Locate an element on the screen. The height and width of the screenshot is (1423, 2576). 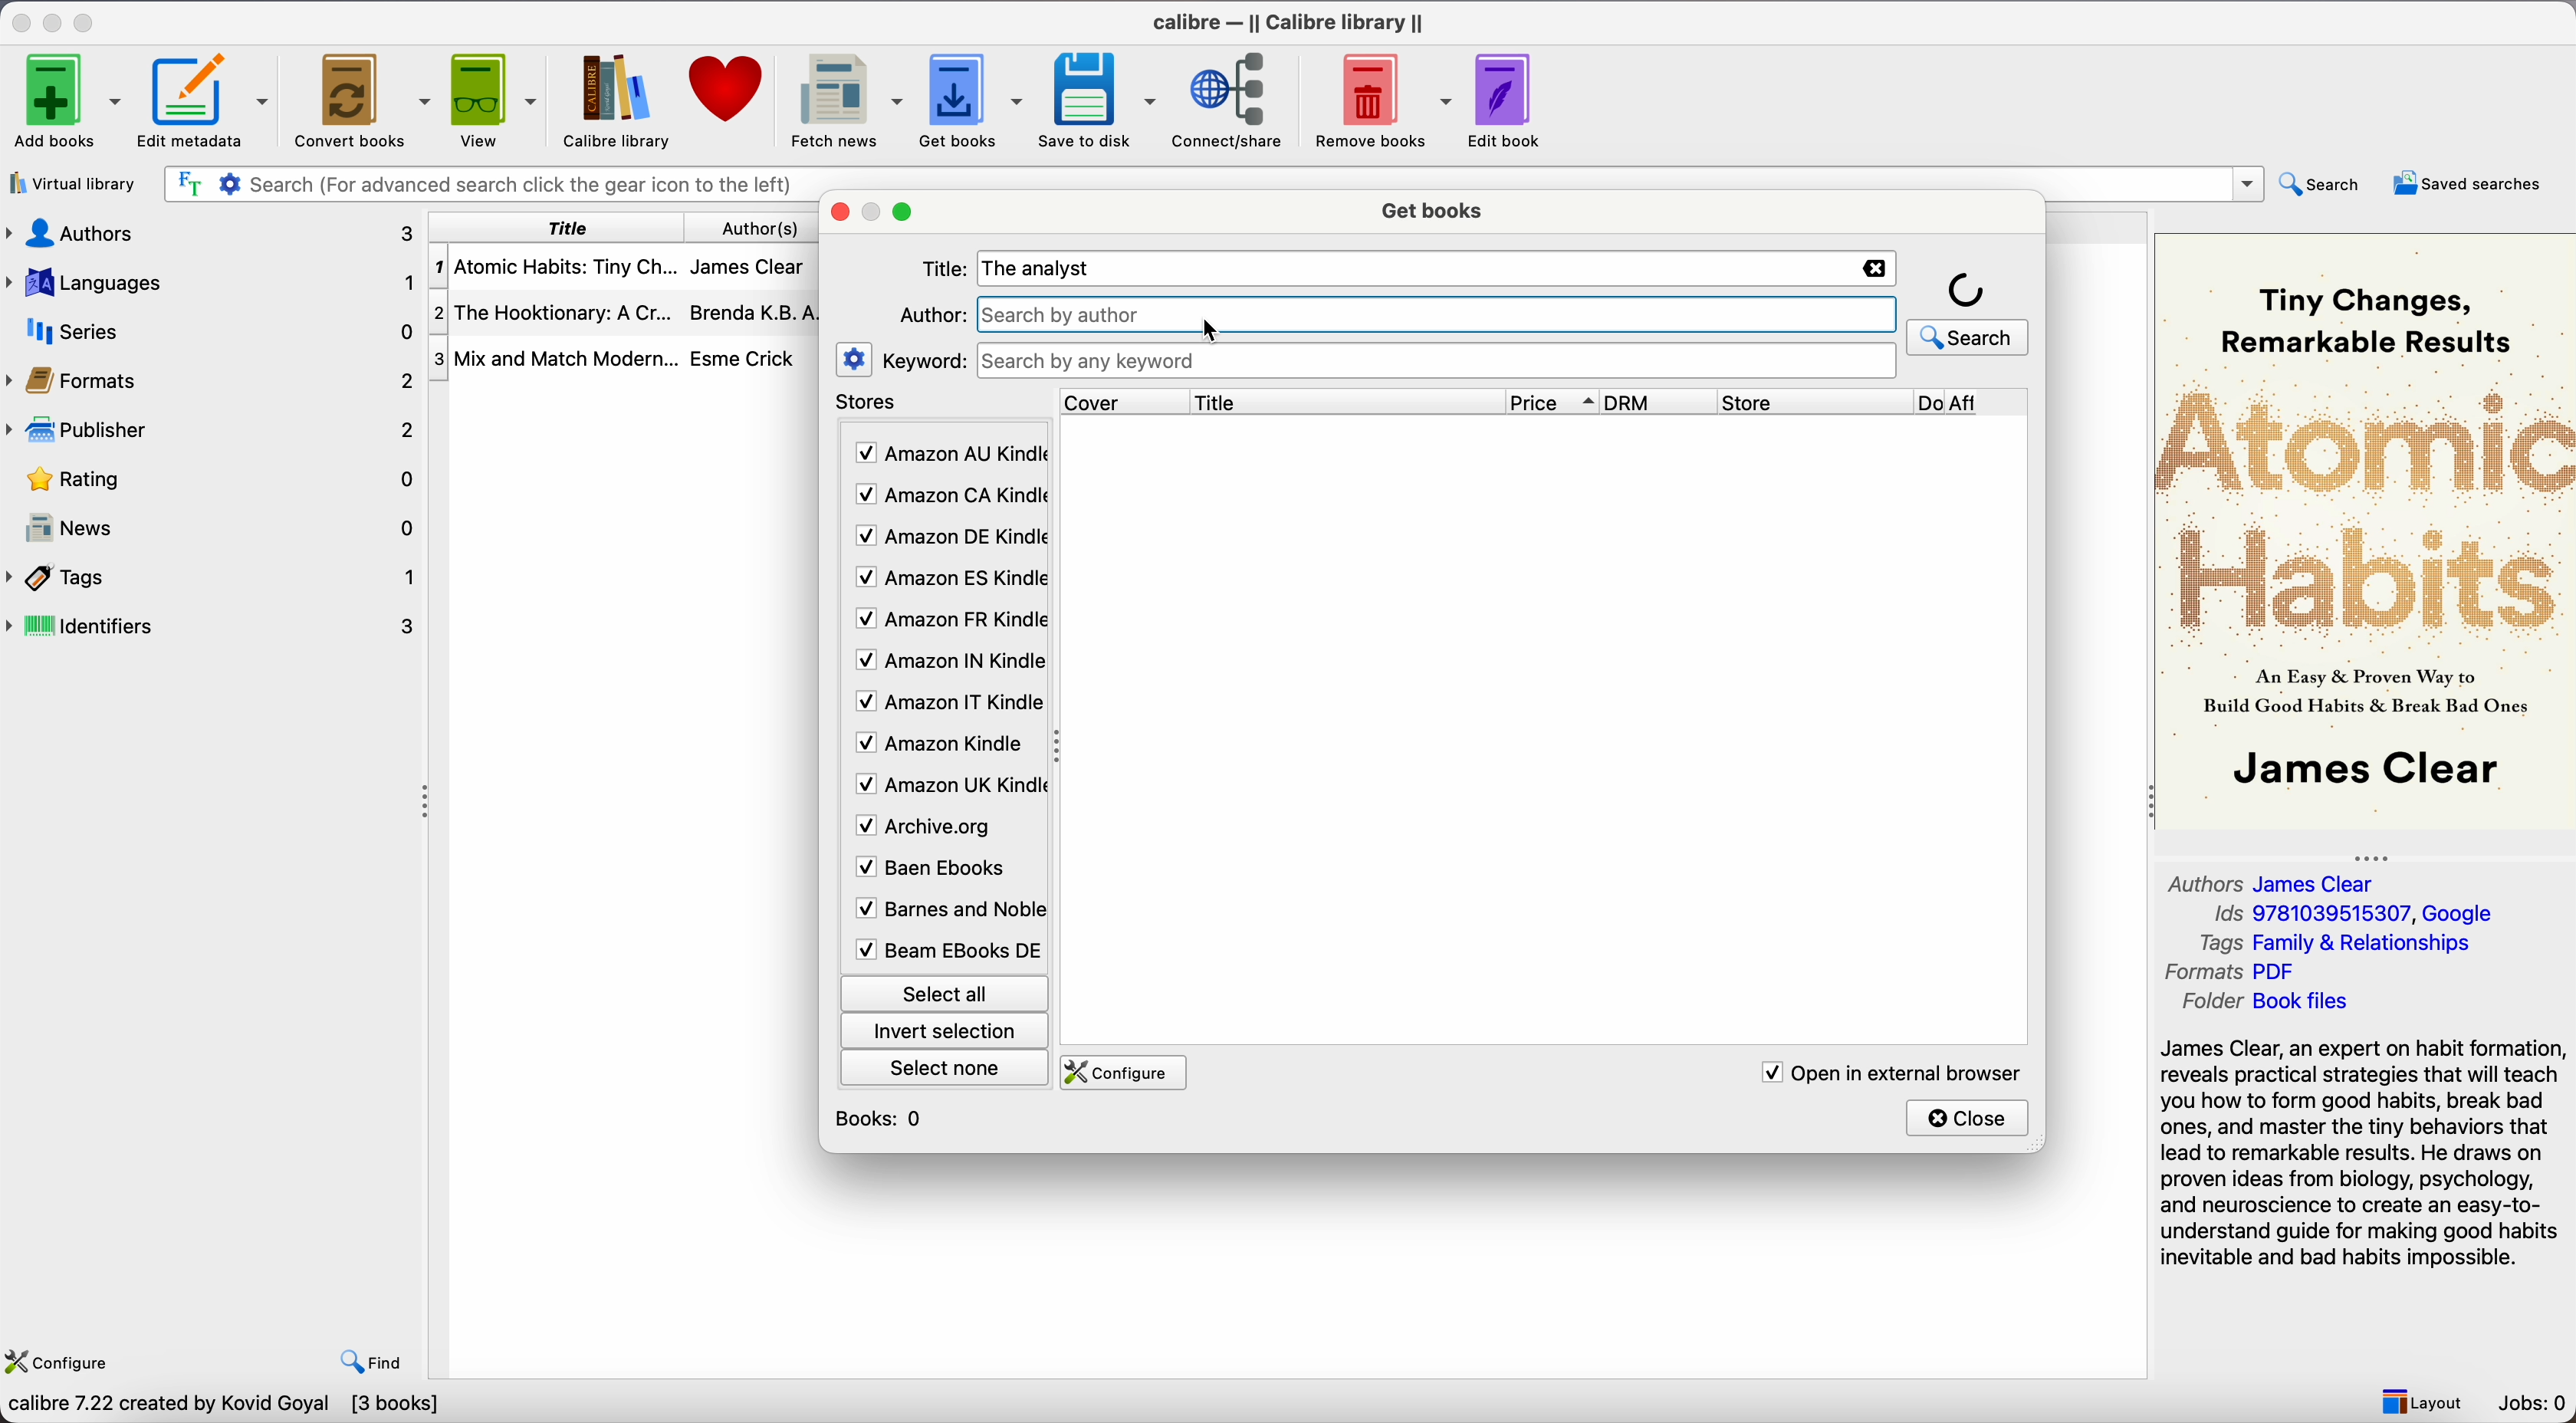
remove books is located at coordinates (1383, 100).